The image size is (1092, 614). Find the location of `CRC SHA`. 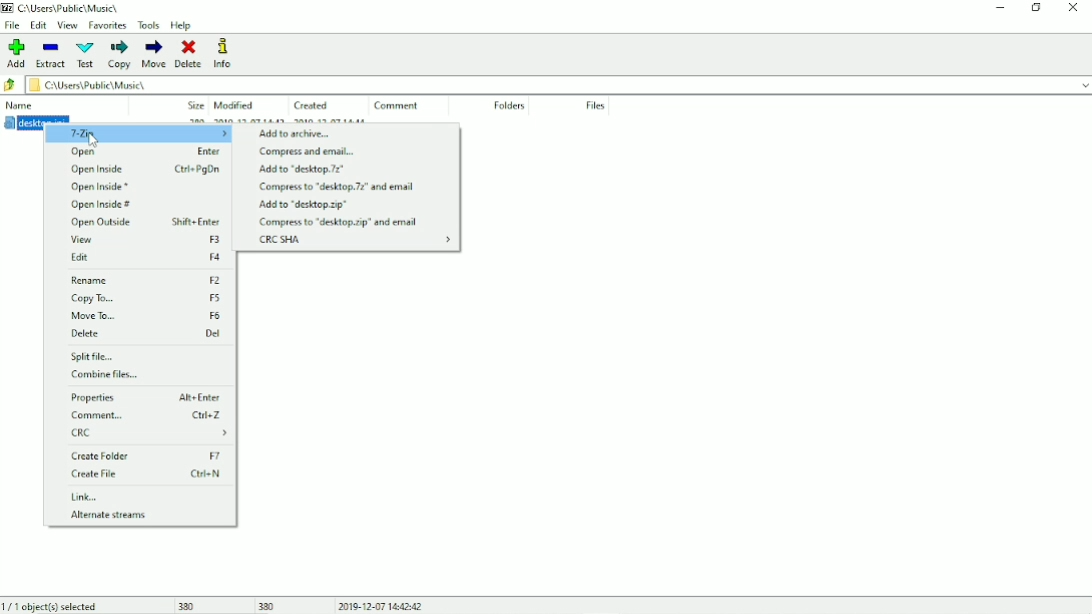

CRC SHA is located at coordinates (284, 240).